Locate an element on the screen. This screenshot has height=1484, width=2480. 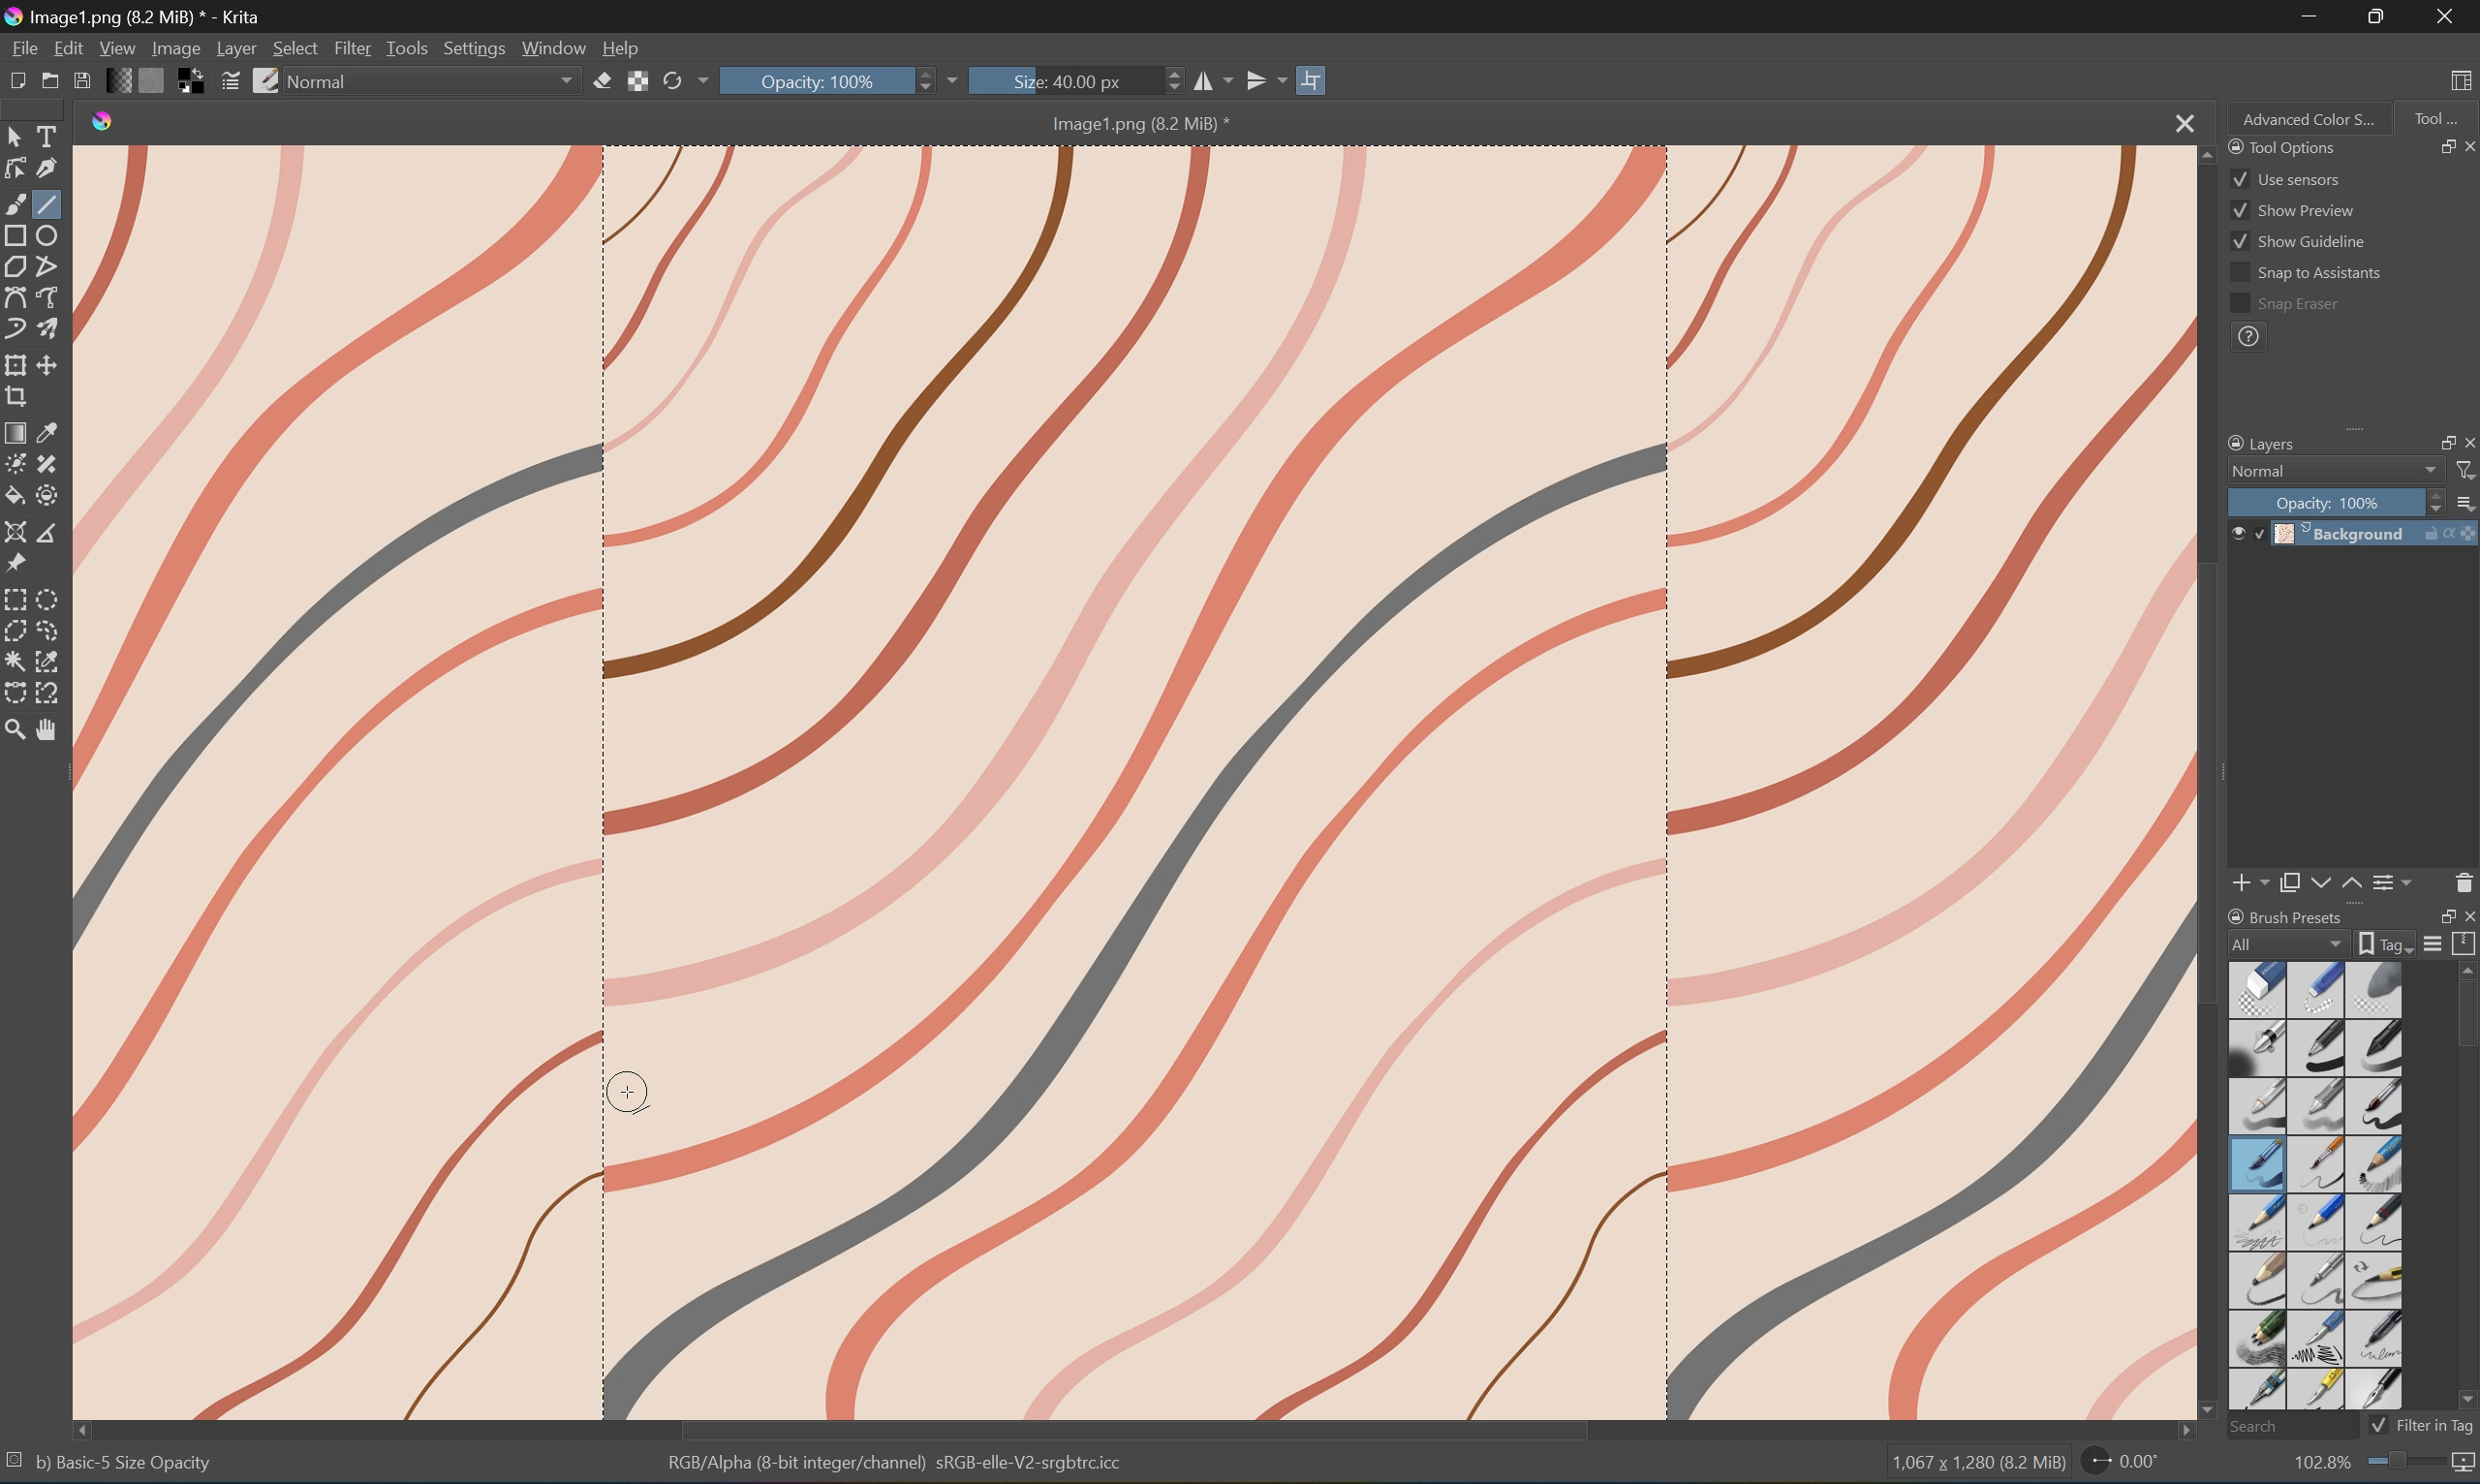
Duplicate layer or mask  is located at coordinates (2290, 882).